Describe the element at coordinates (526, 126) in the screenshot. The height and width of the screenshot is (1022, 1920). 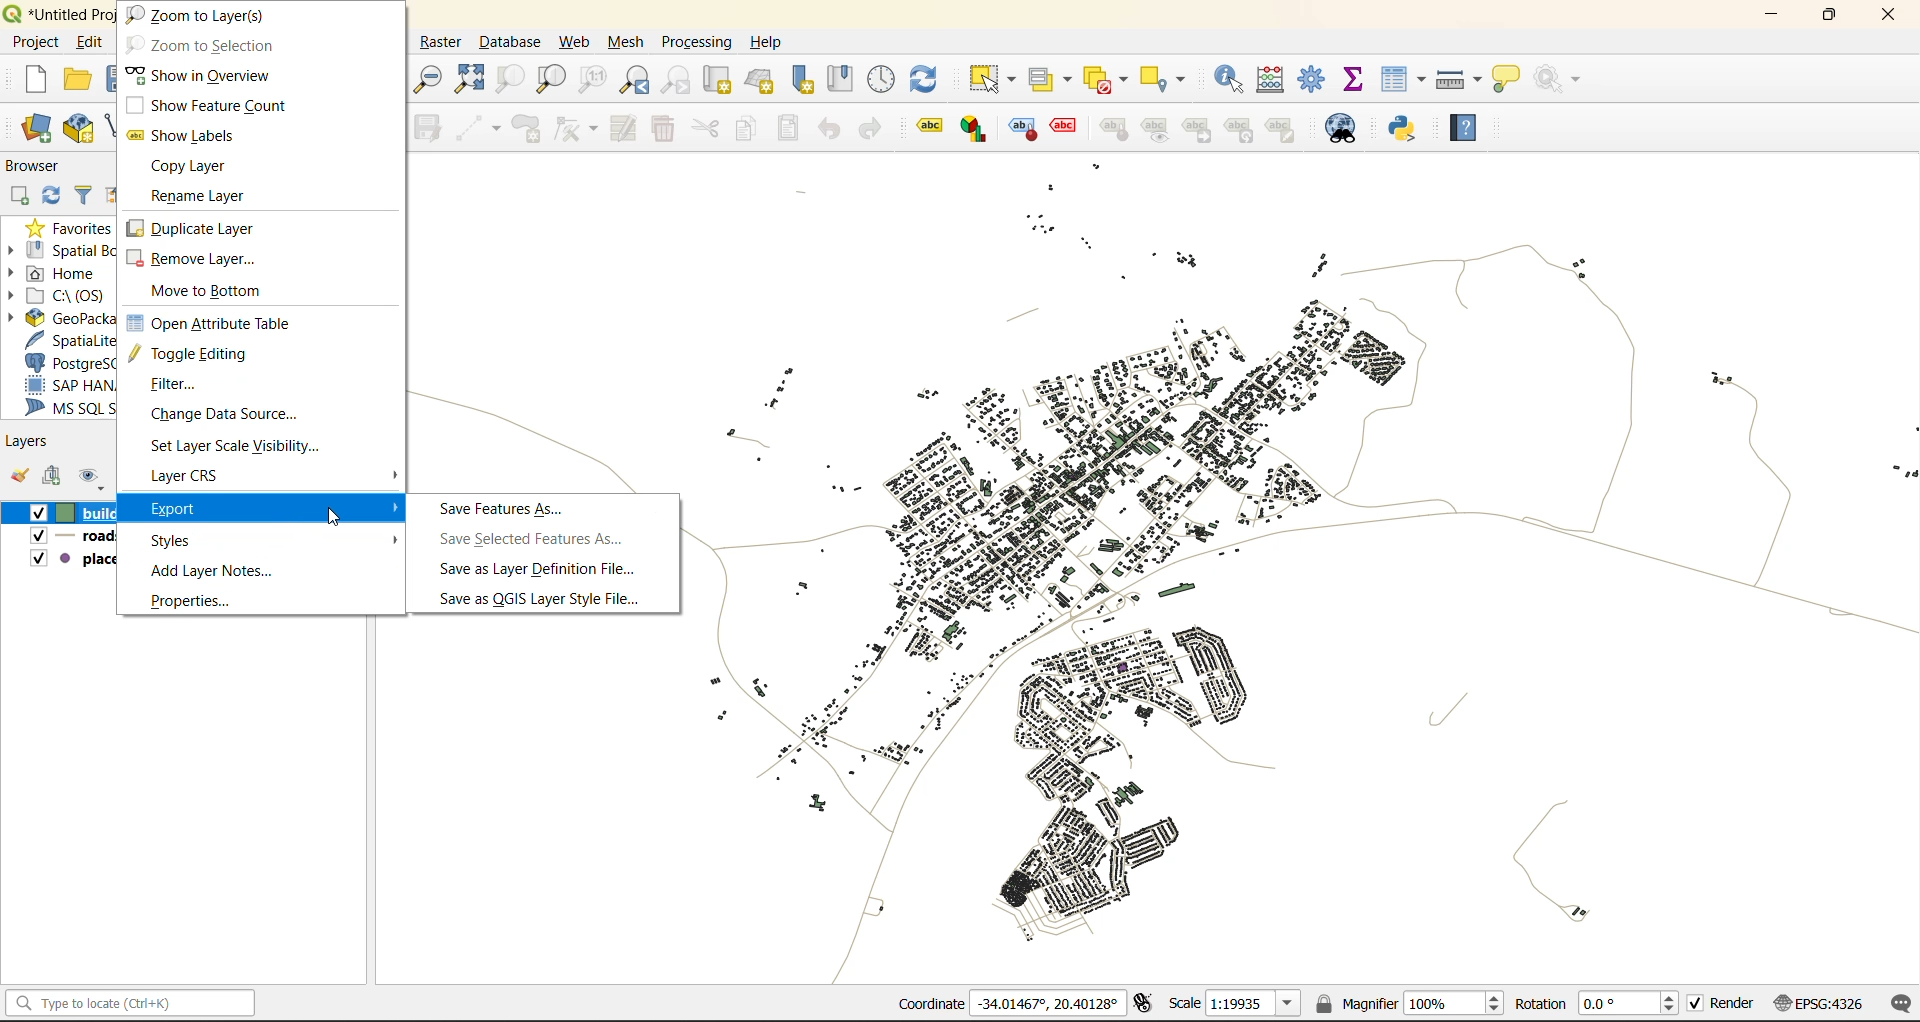
I see `add polygon` at that location.